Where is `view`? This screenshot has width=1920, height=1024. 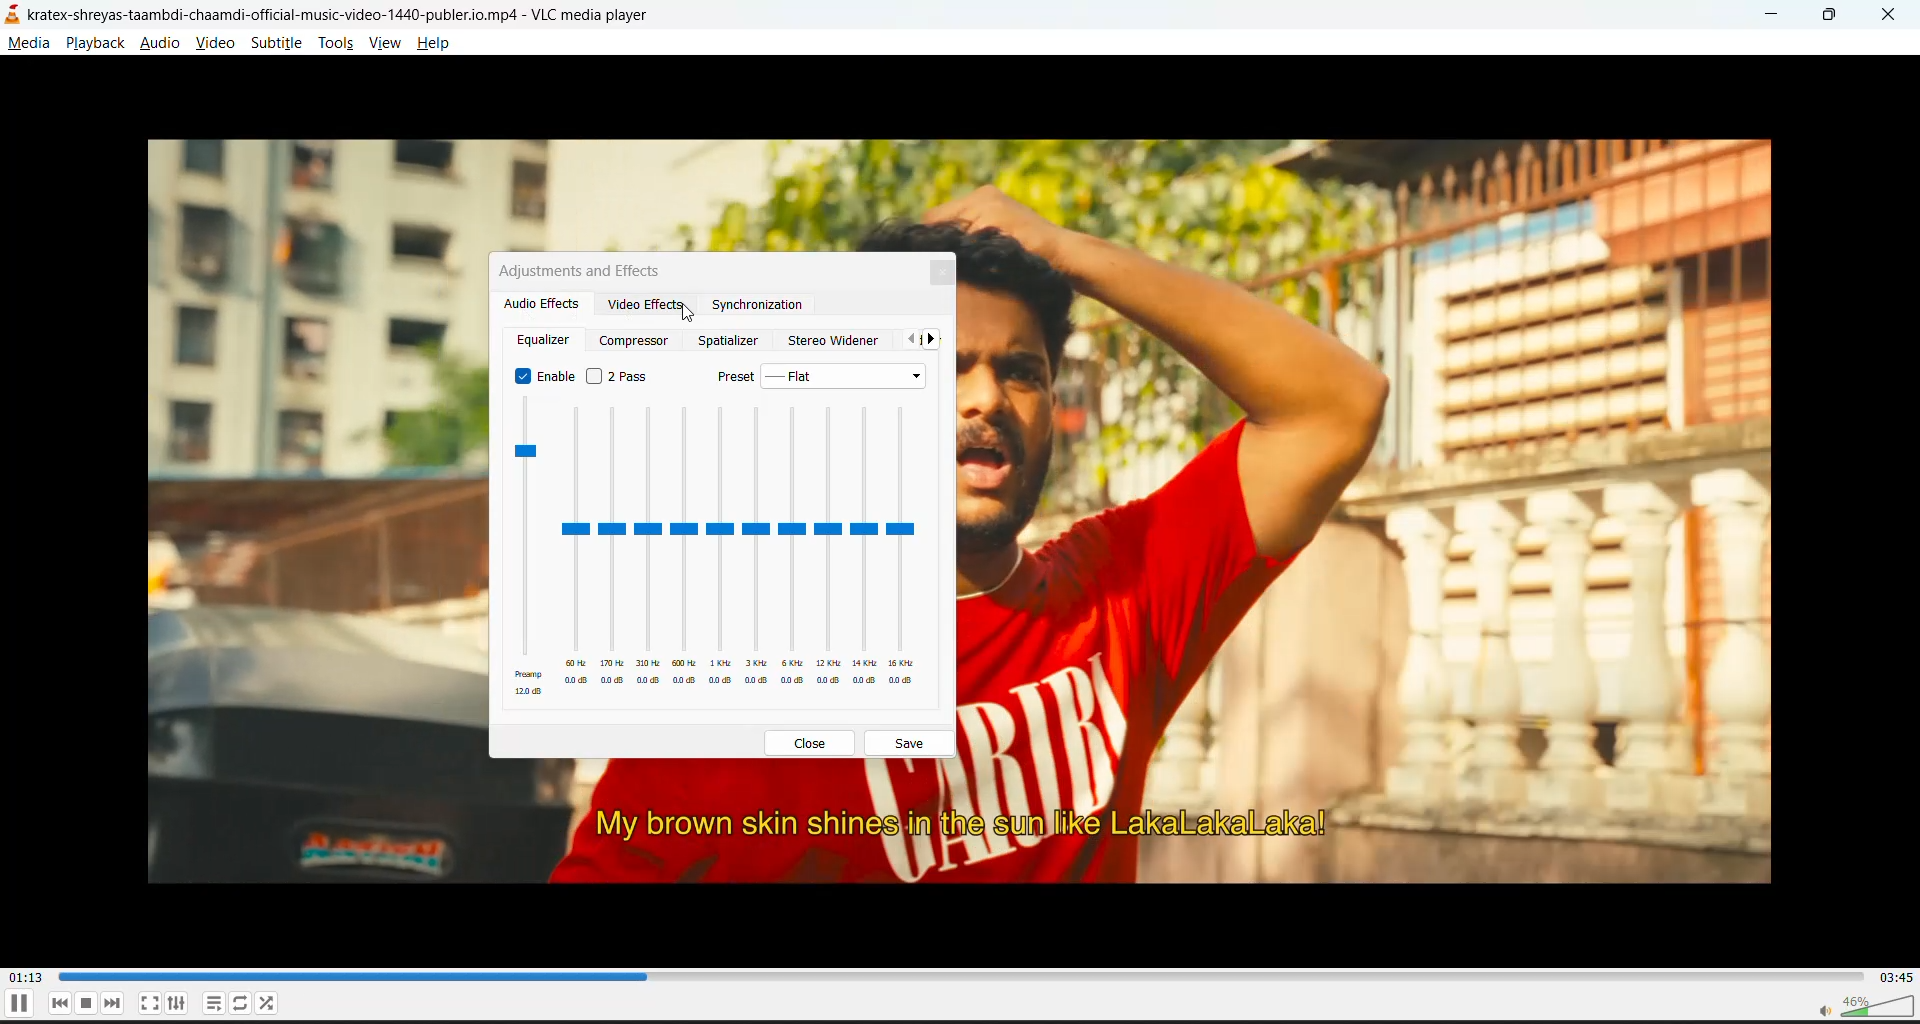
view is located at coordinates (387, 45).